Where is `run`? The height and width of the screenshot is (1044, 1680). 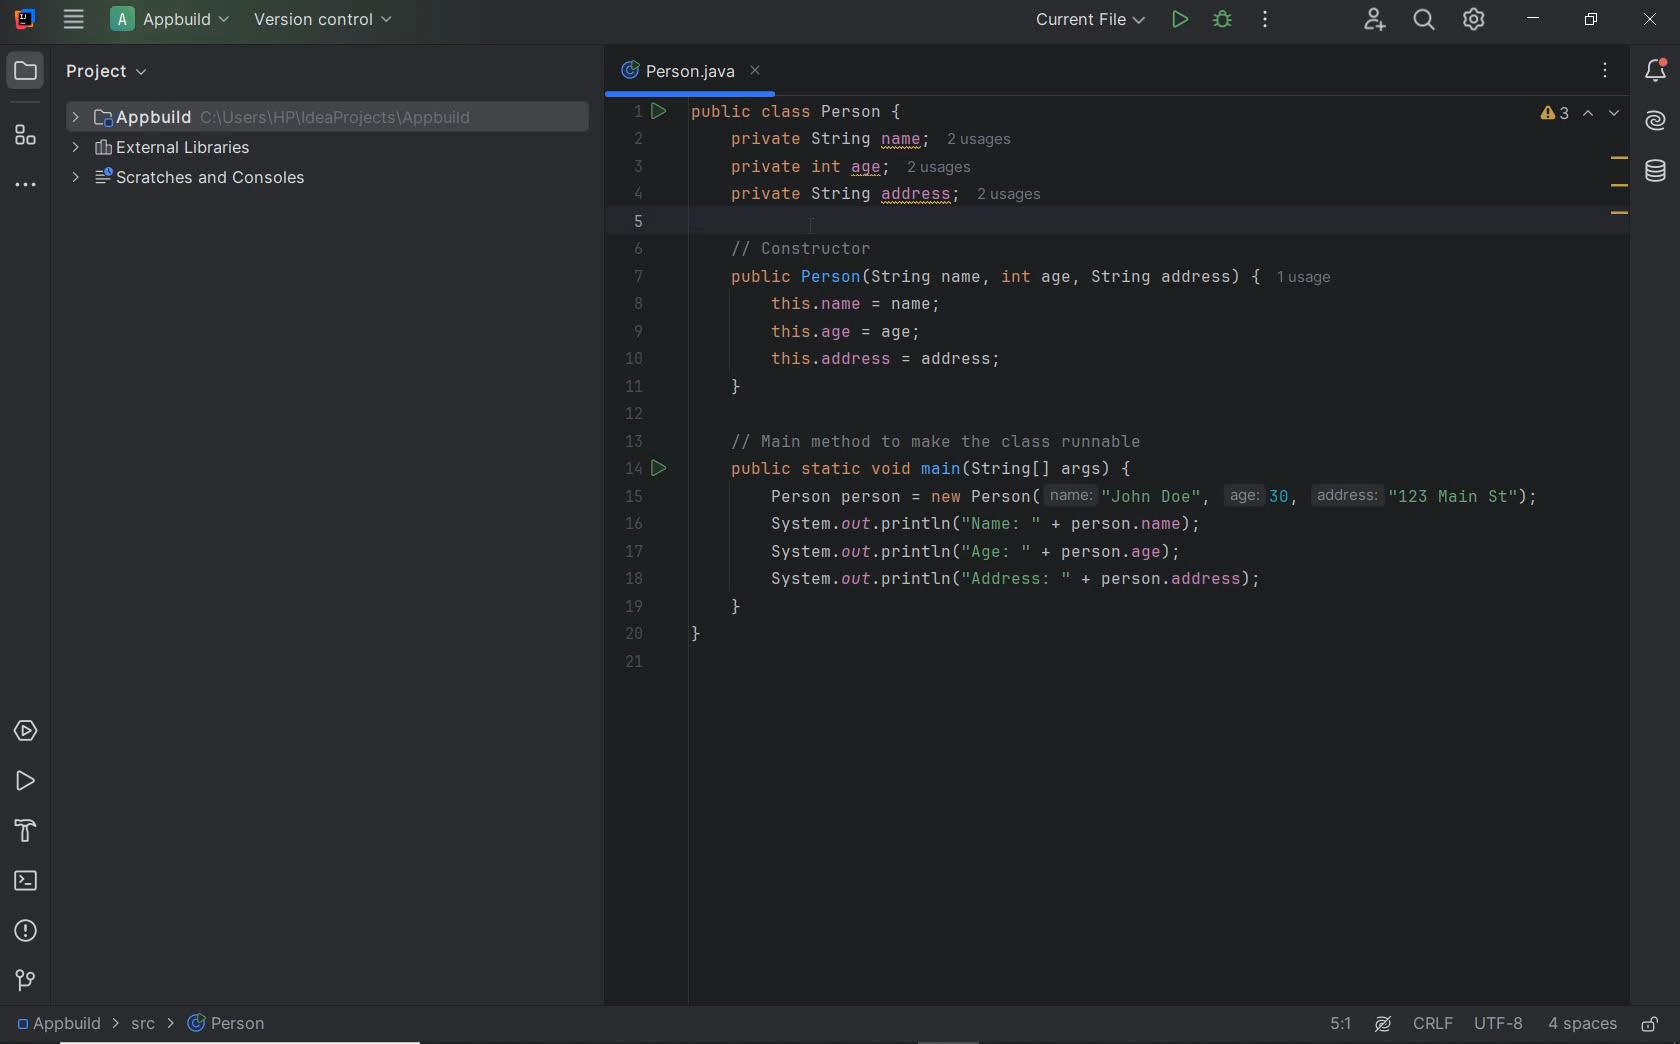 run is located at coordinates (23, 779).